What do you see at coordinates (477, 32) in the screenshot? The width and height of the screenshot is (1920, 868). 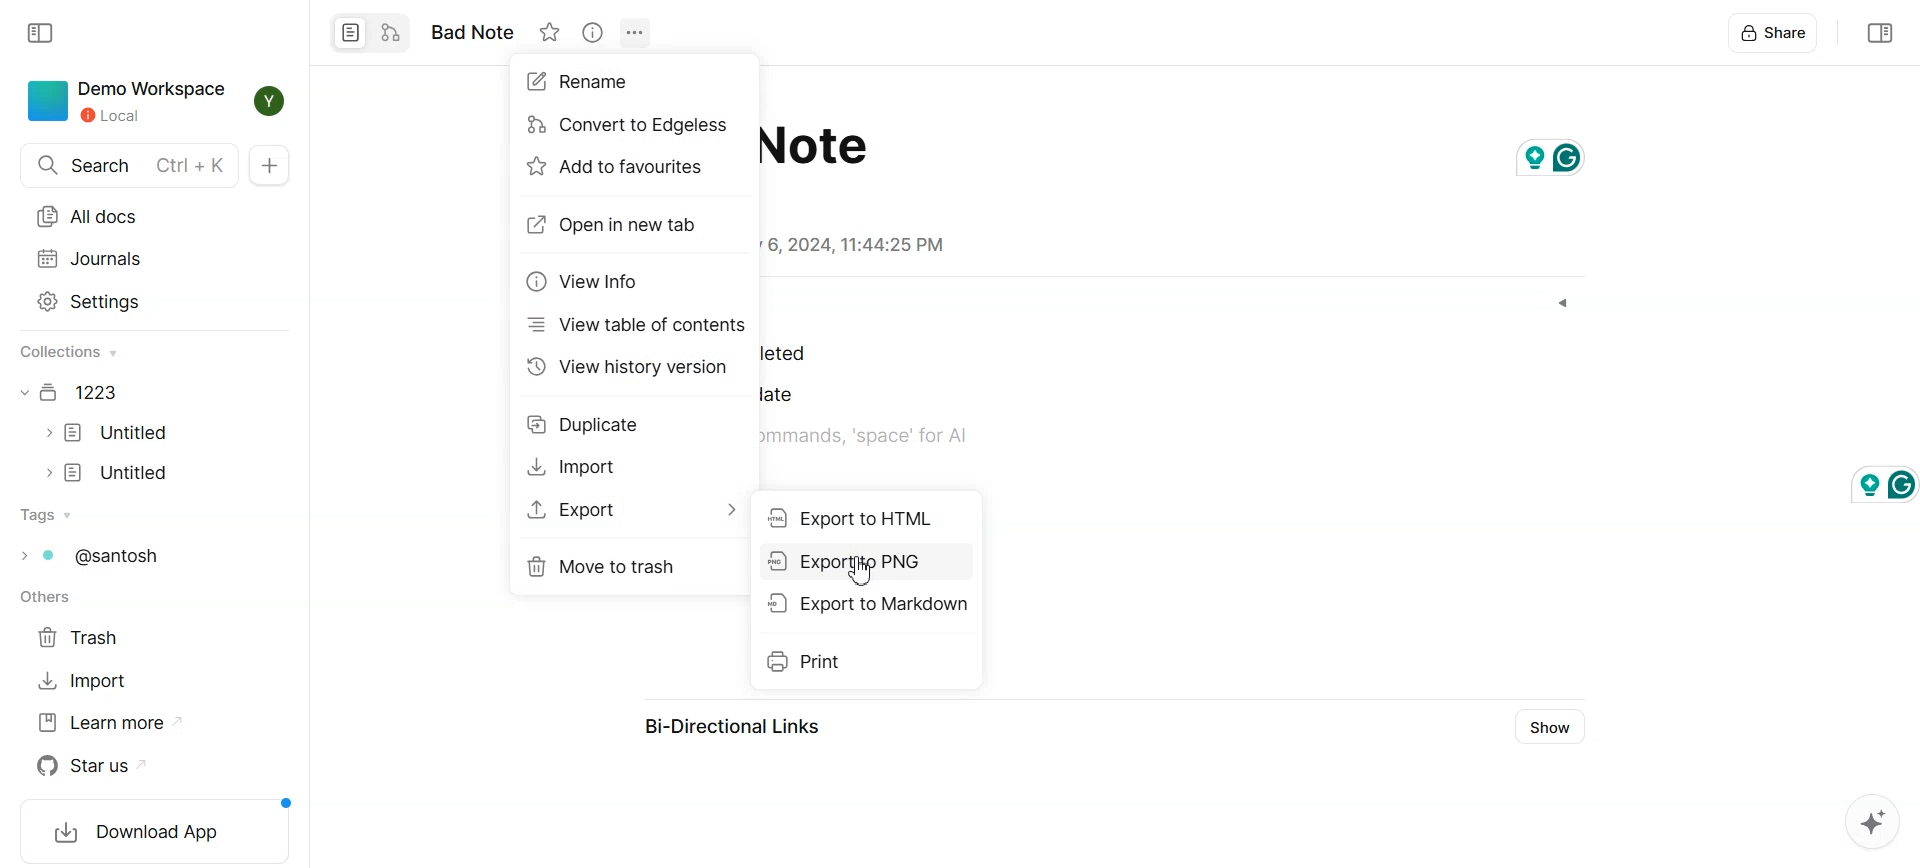 I see `note name` at bounding box center [477, 32].